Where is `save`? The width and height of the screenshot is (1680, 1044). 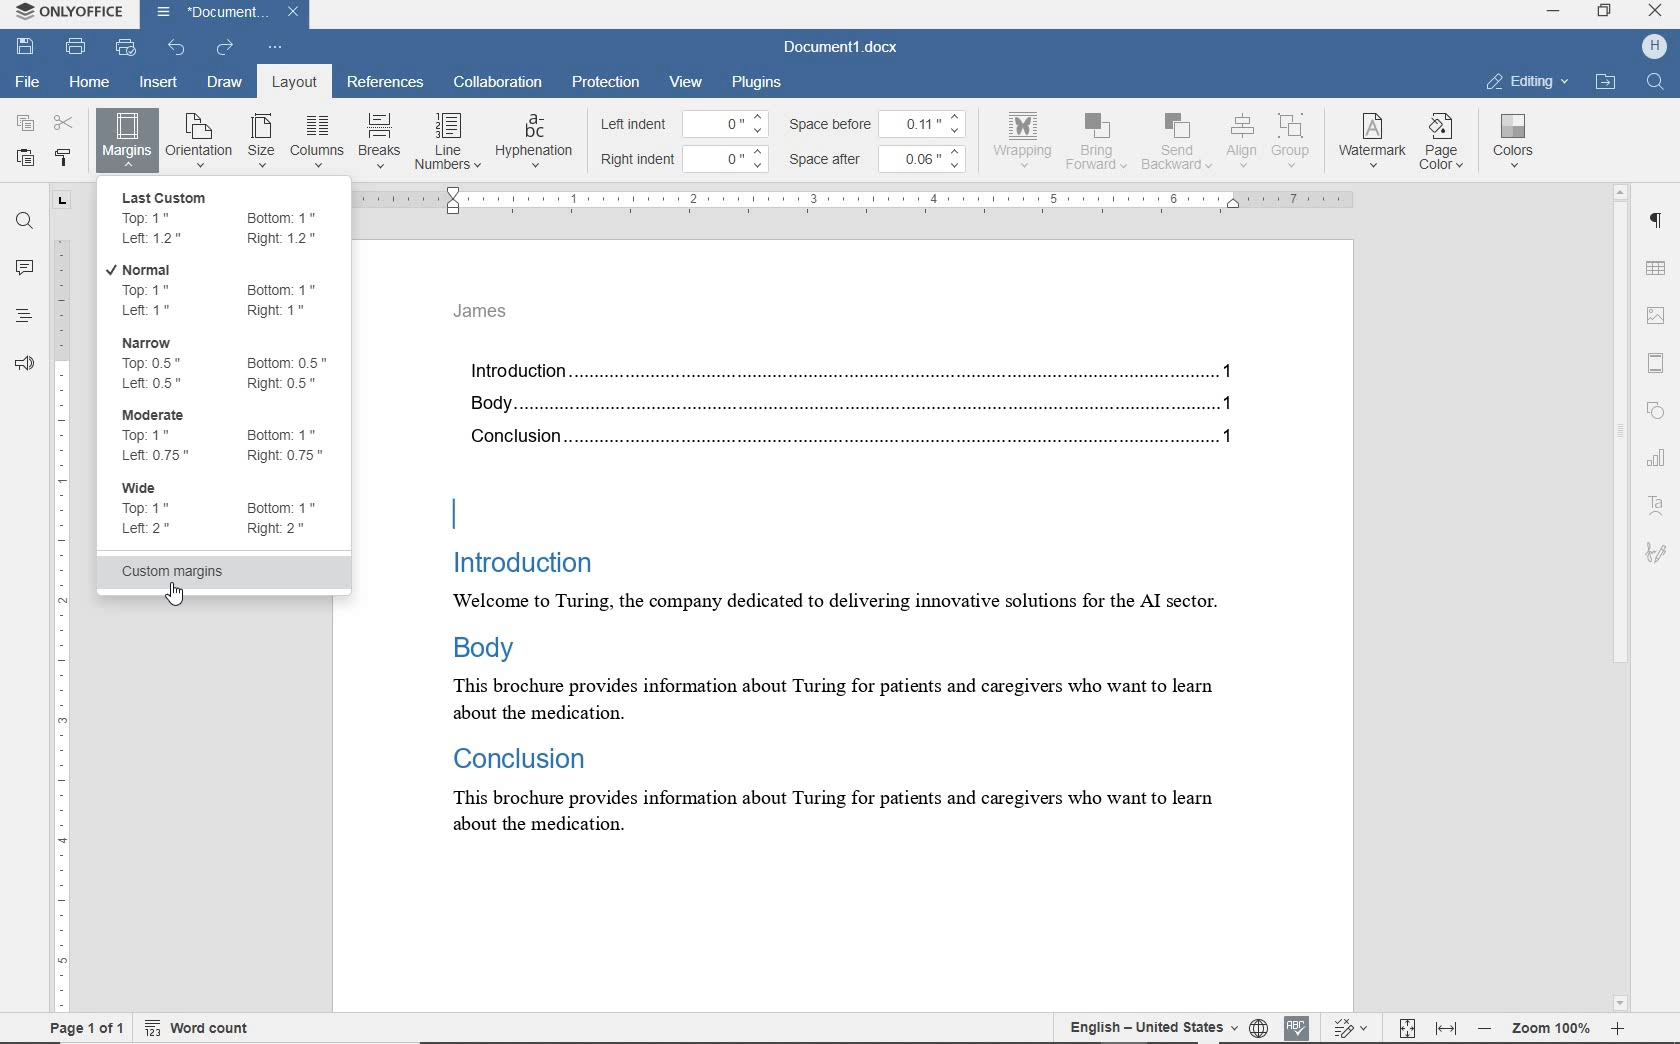
save is located at coordinates (25, 45).